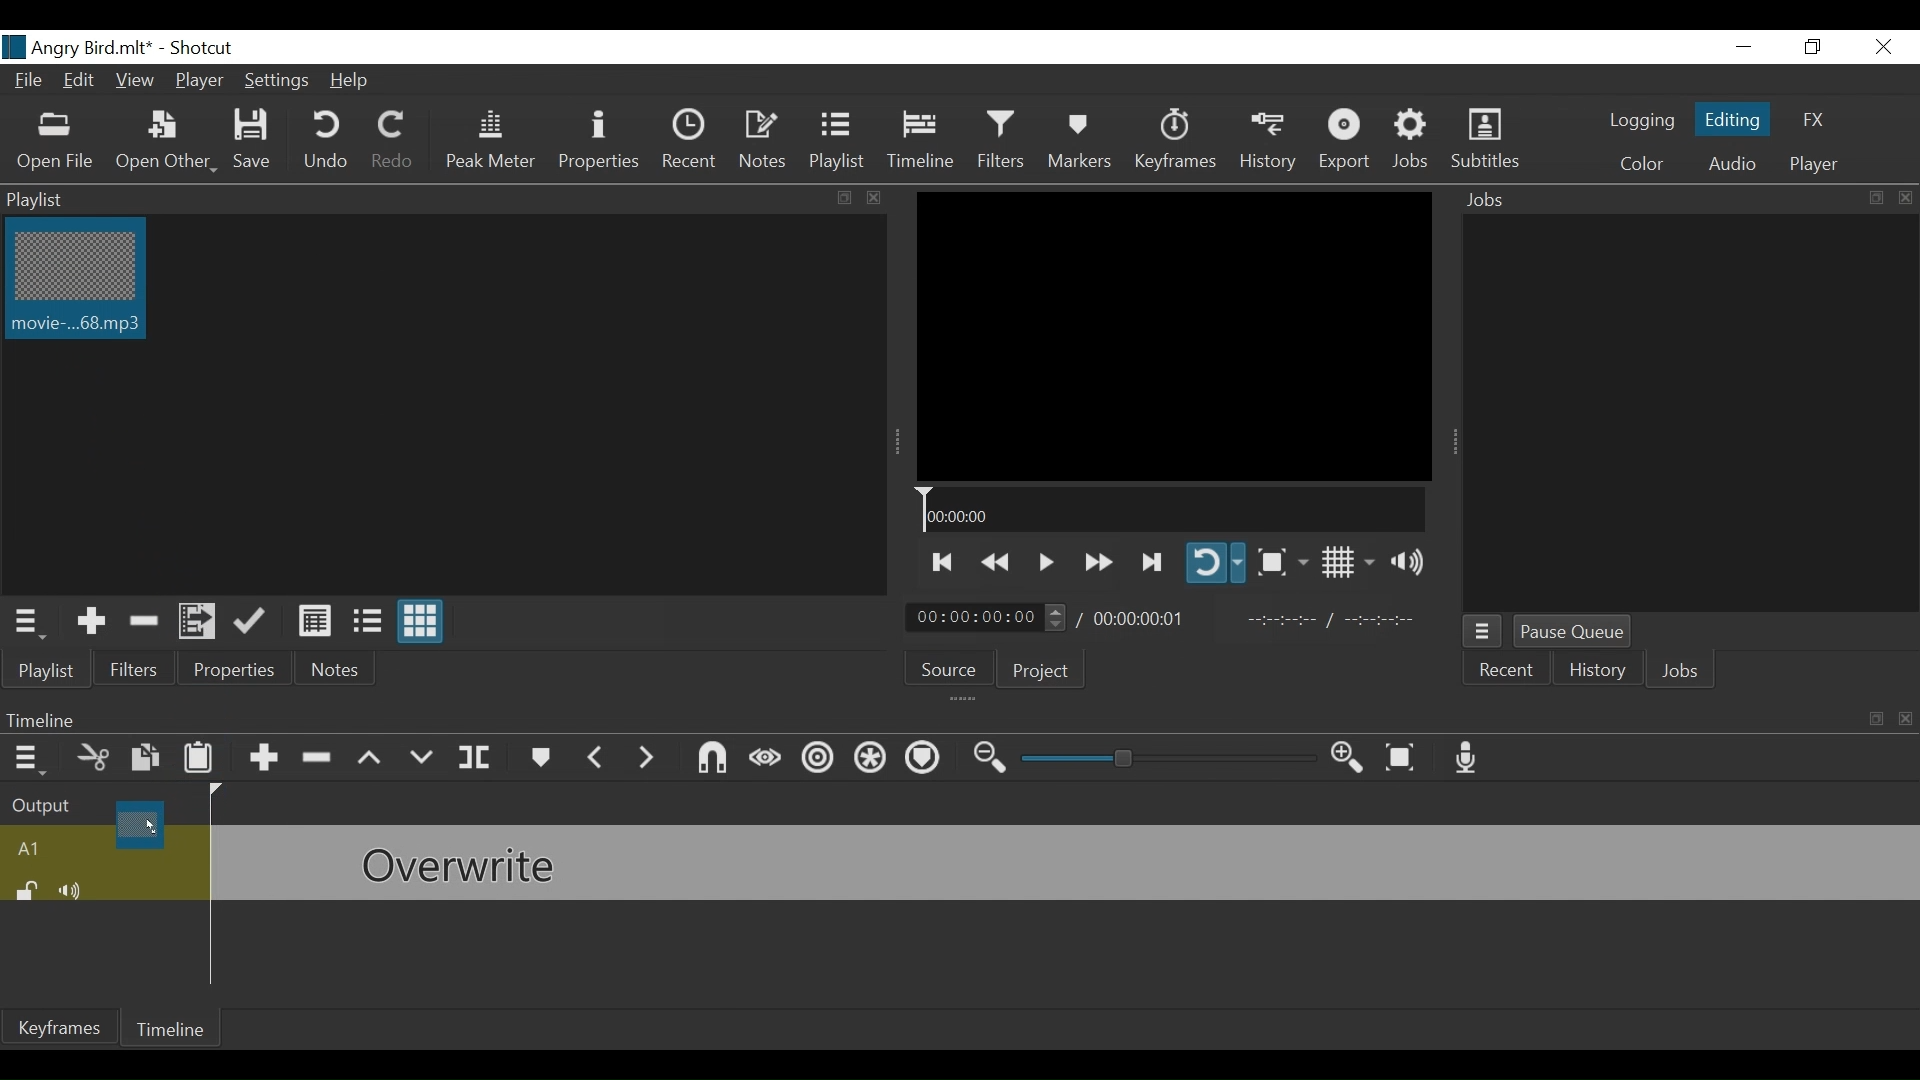 The height and width of the screenshot is (1080, 1920). I want to click on Play quickly backward, so click(994, 559).